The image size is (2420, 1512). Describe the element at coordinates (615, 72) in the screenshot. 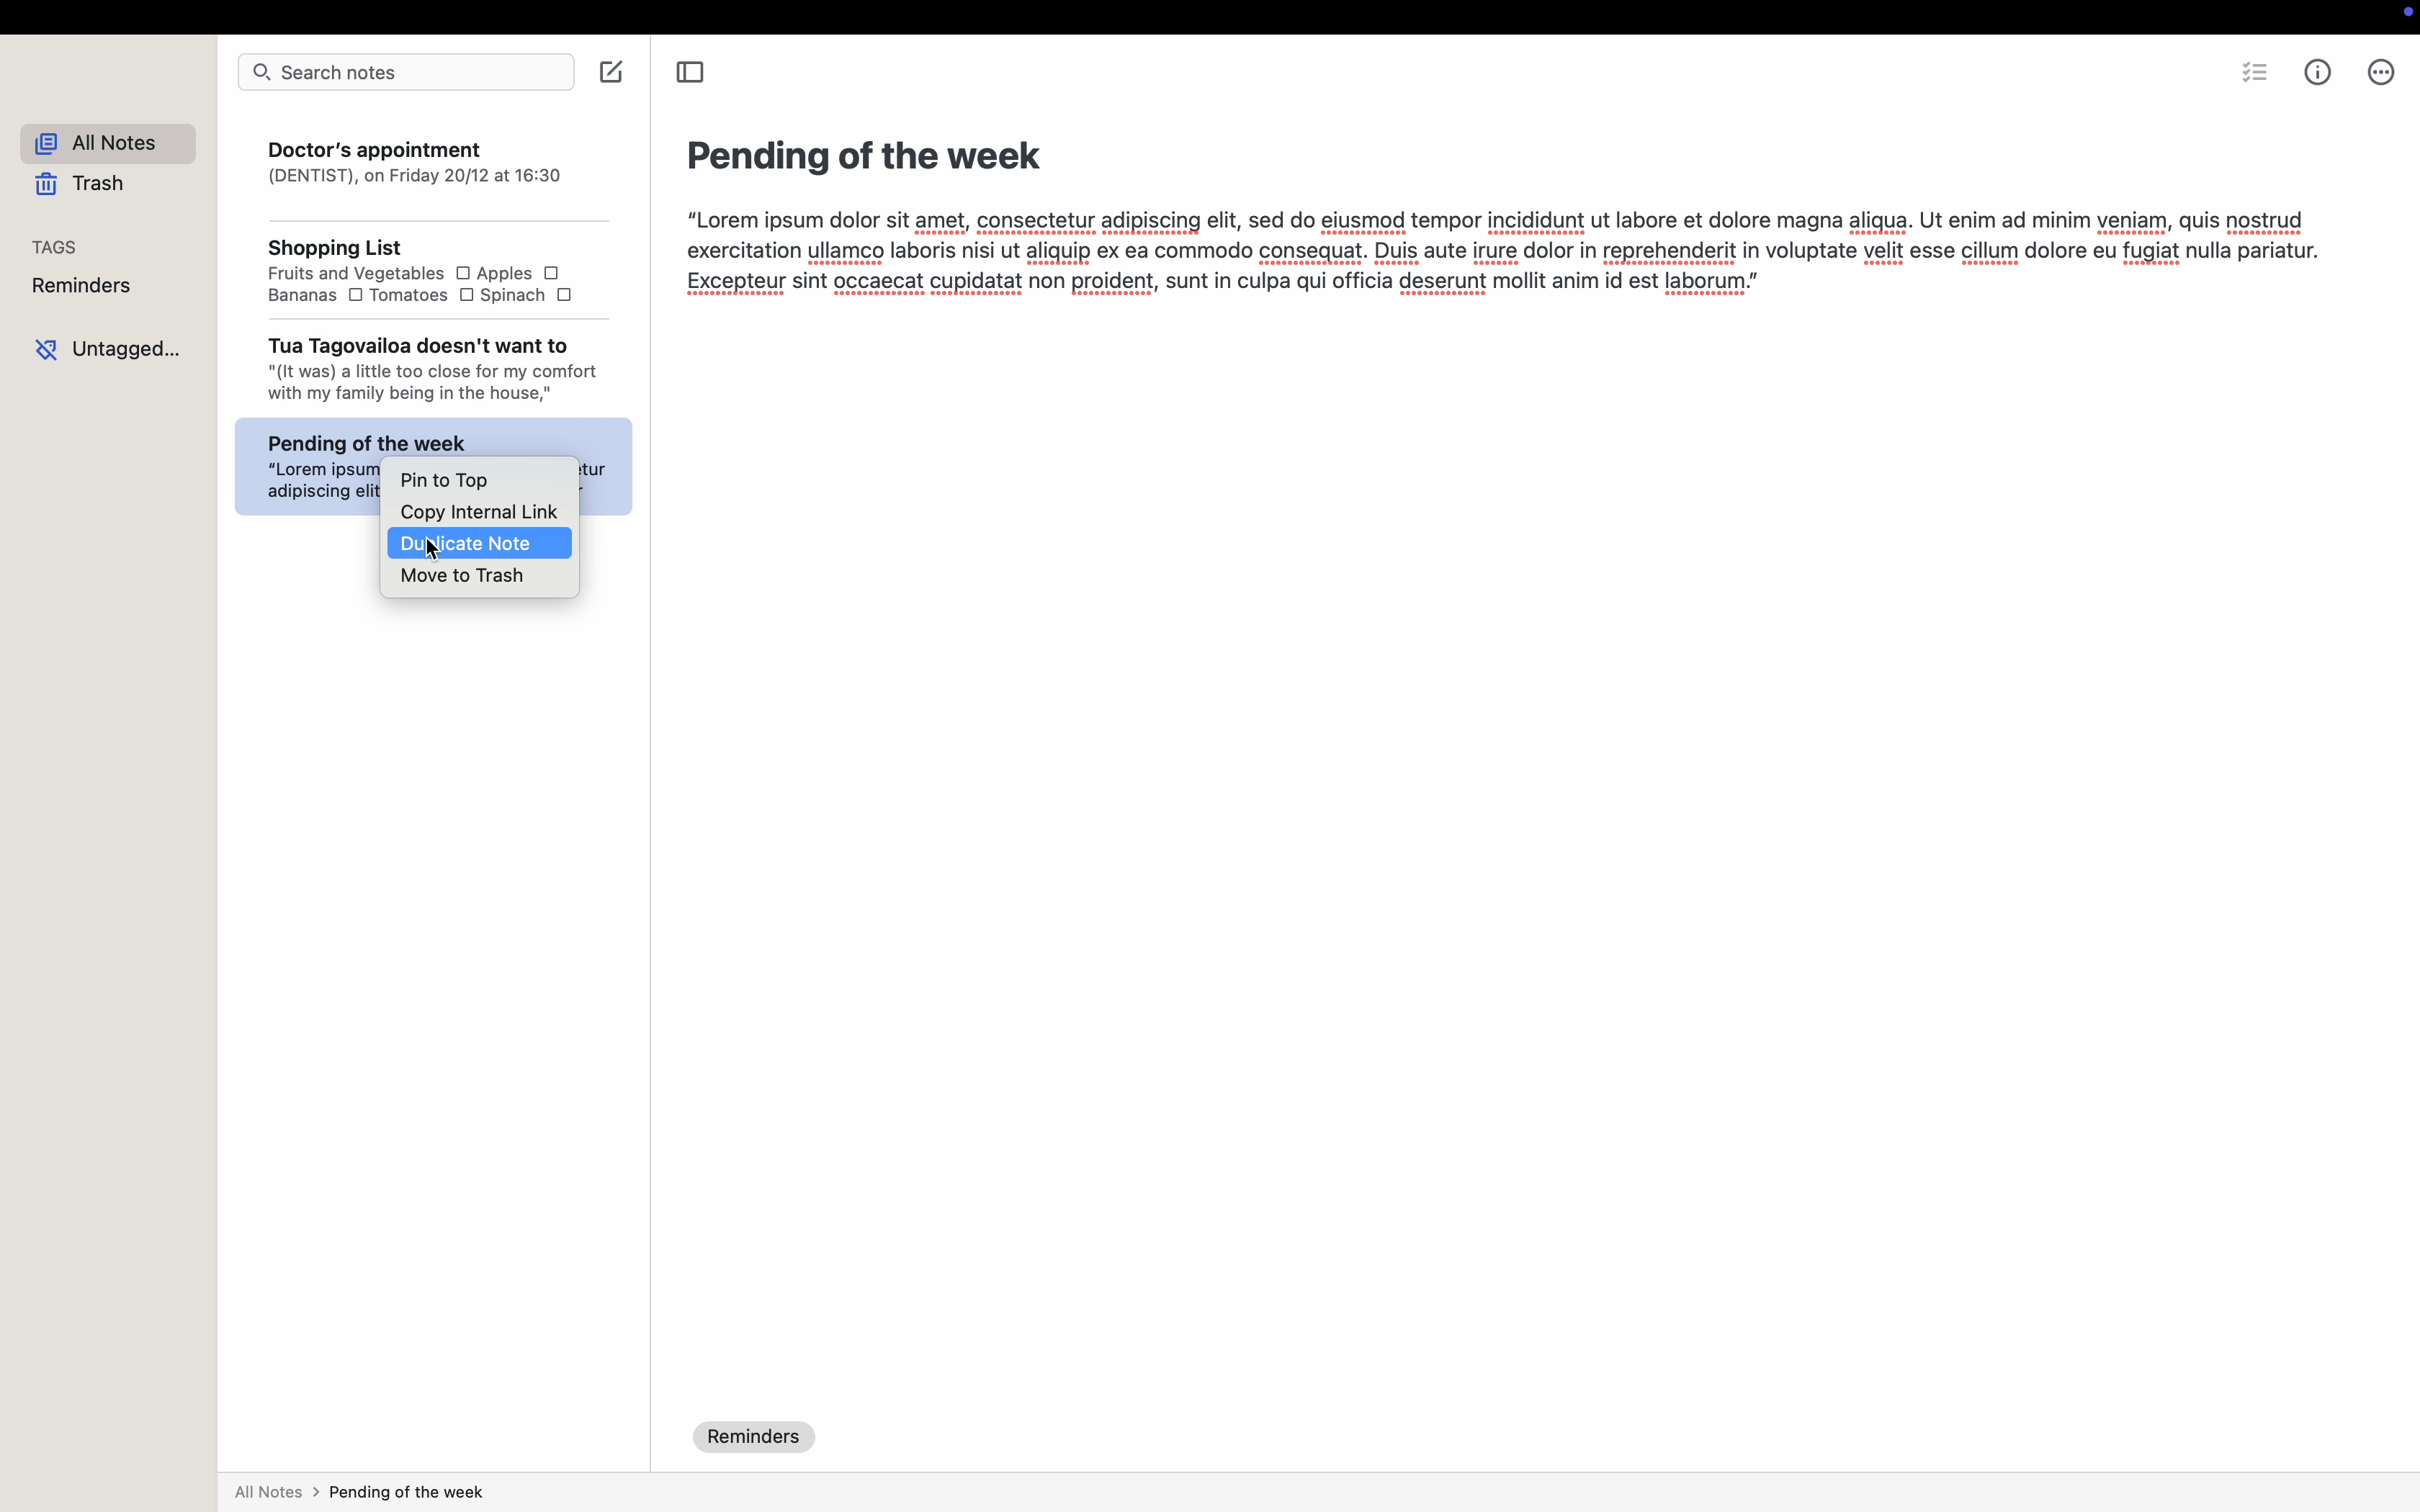

I see `create note` at that location.